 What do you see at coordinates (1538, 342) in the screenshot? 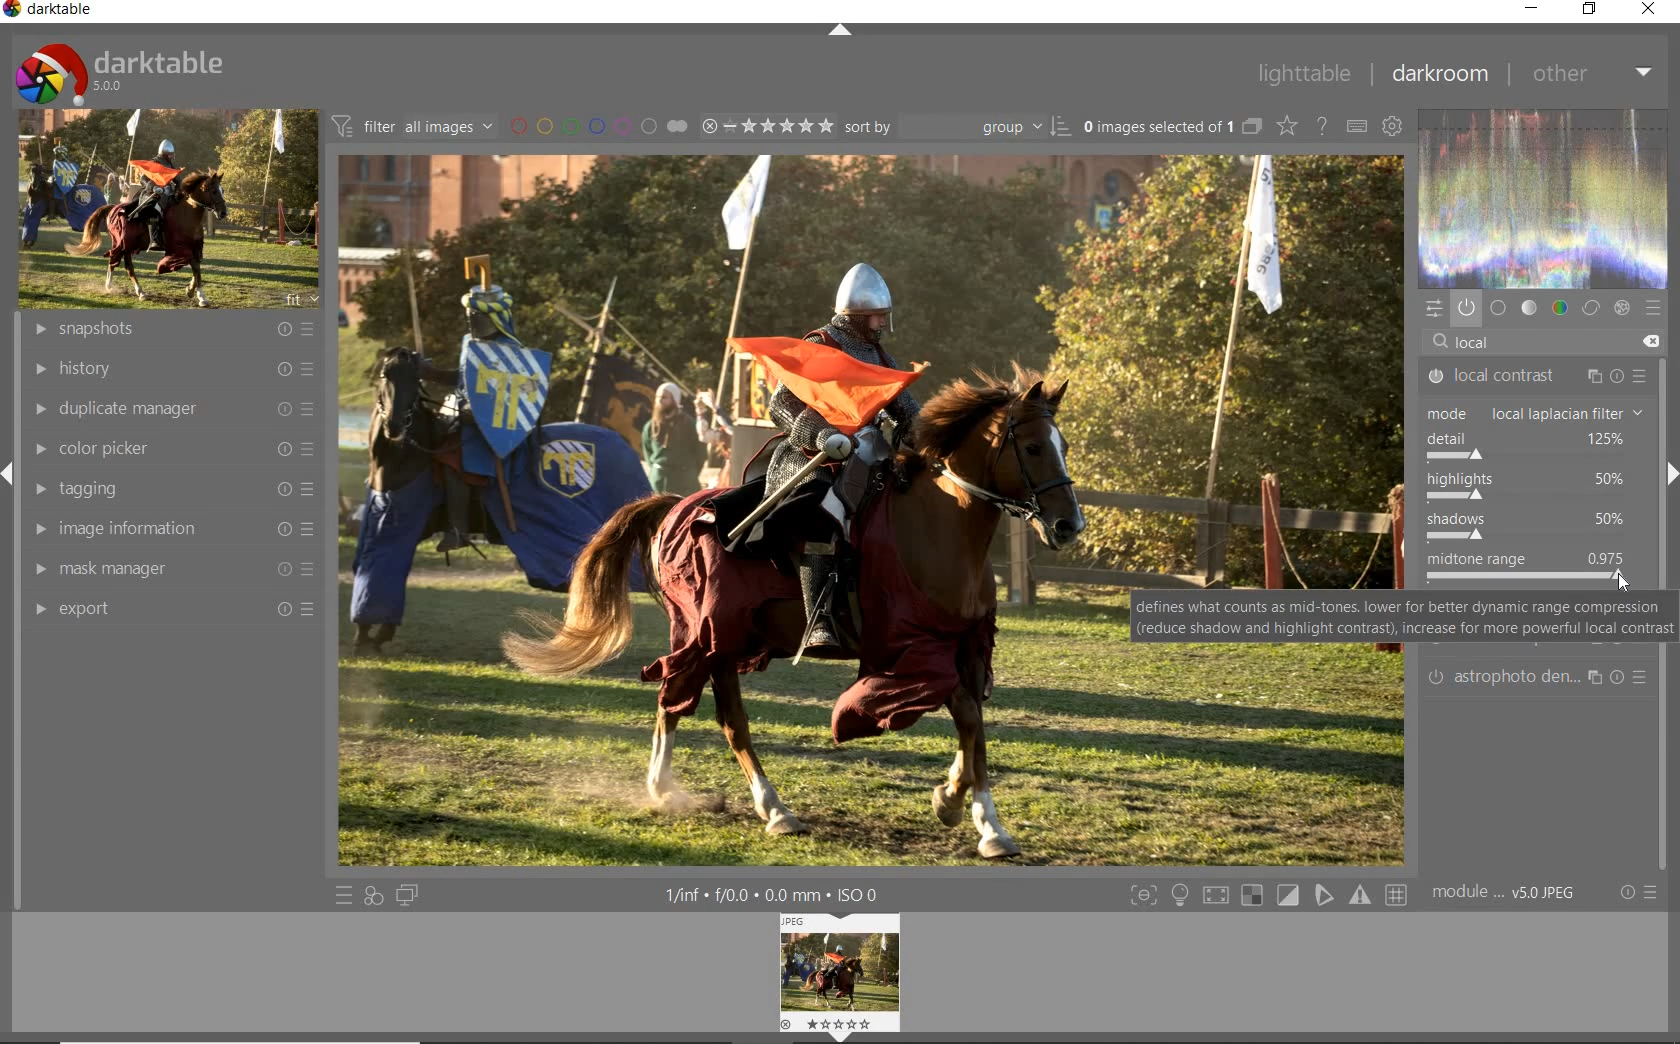
I see `search modules` at bounding box center [1538, 342].